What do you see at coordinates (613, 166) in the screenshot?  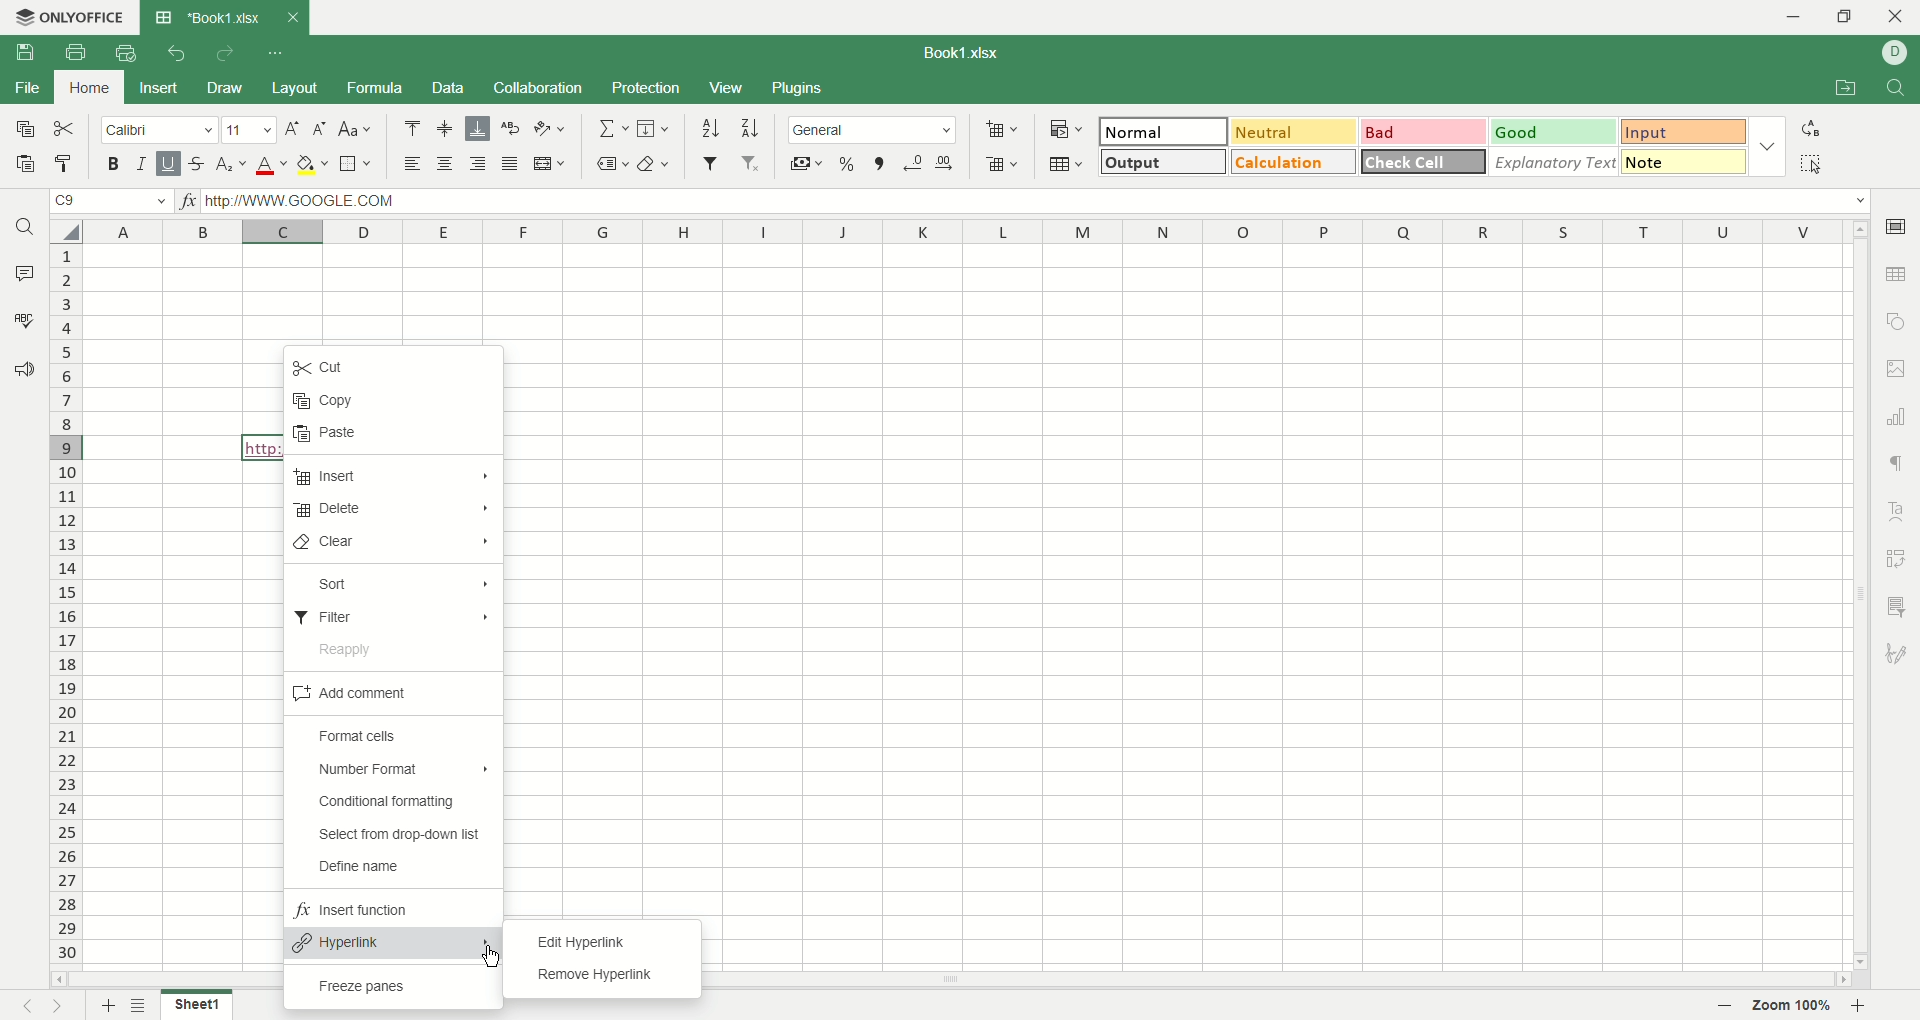 I see `named ranges` at bounding box center [613, 166].